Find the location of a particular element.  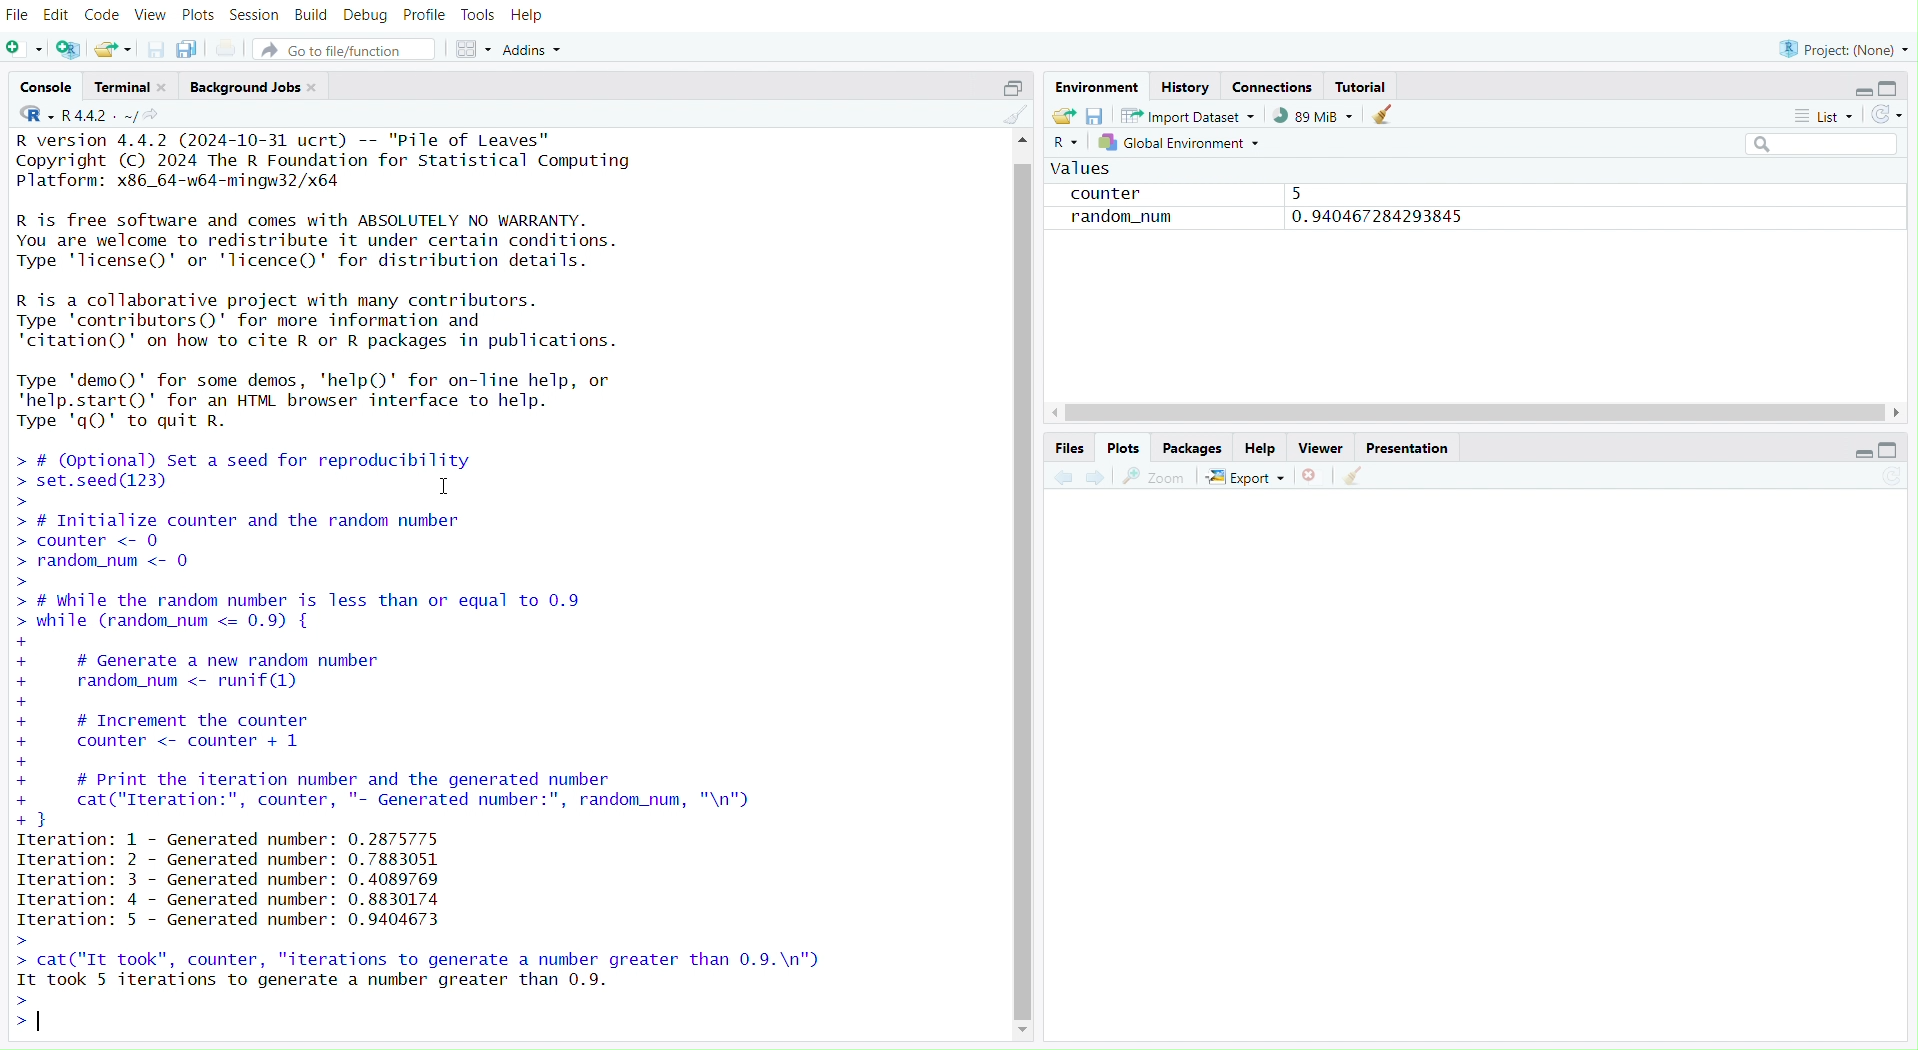

Help is located at coordinates (532, 13).